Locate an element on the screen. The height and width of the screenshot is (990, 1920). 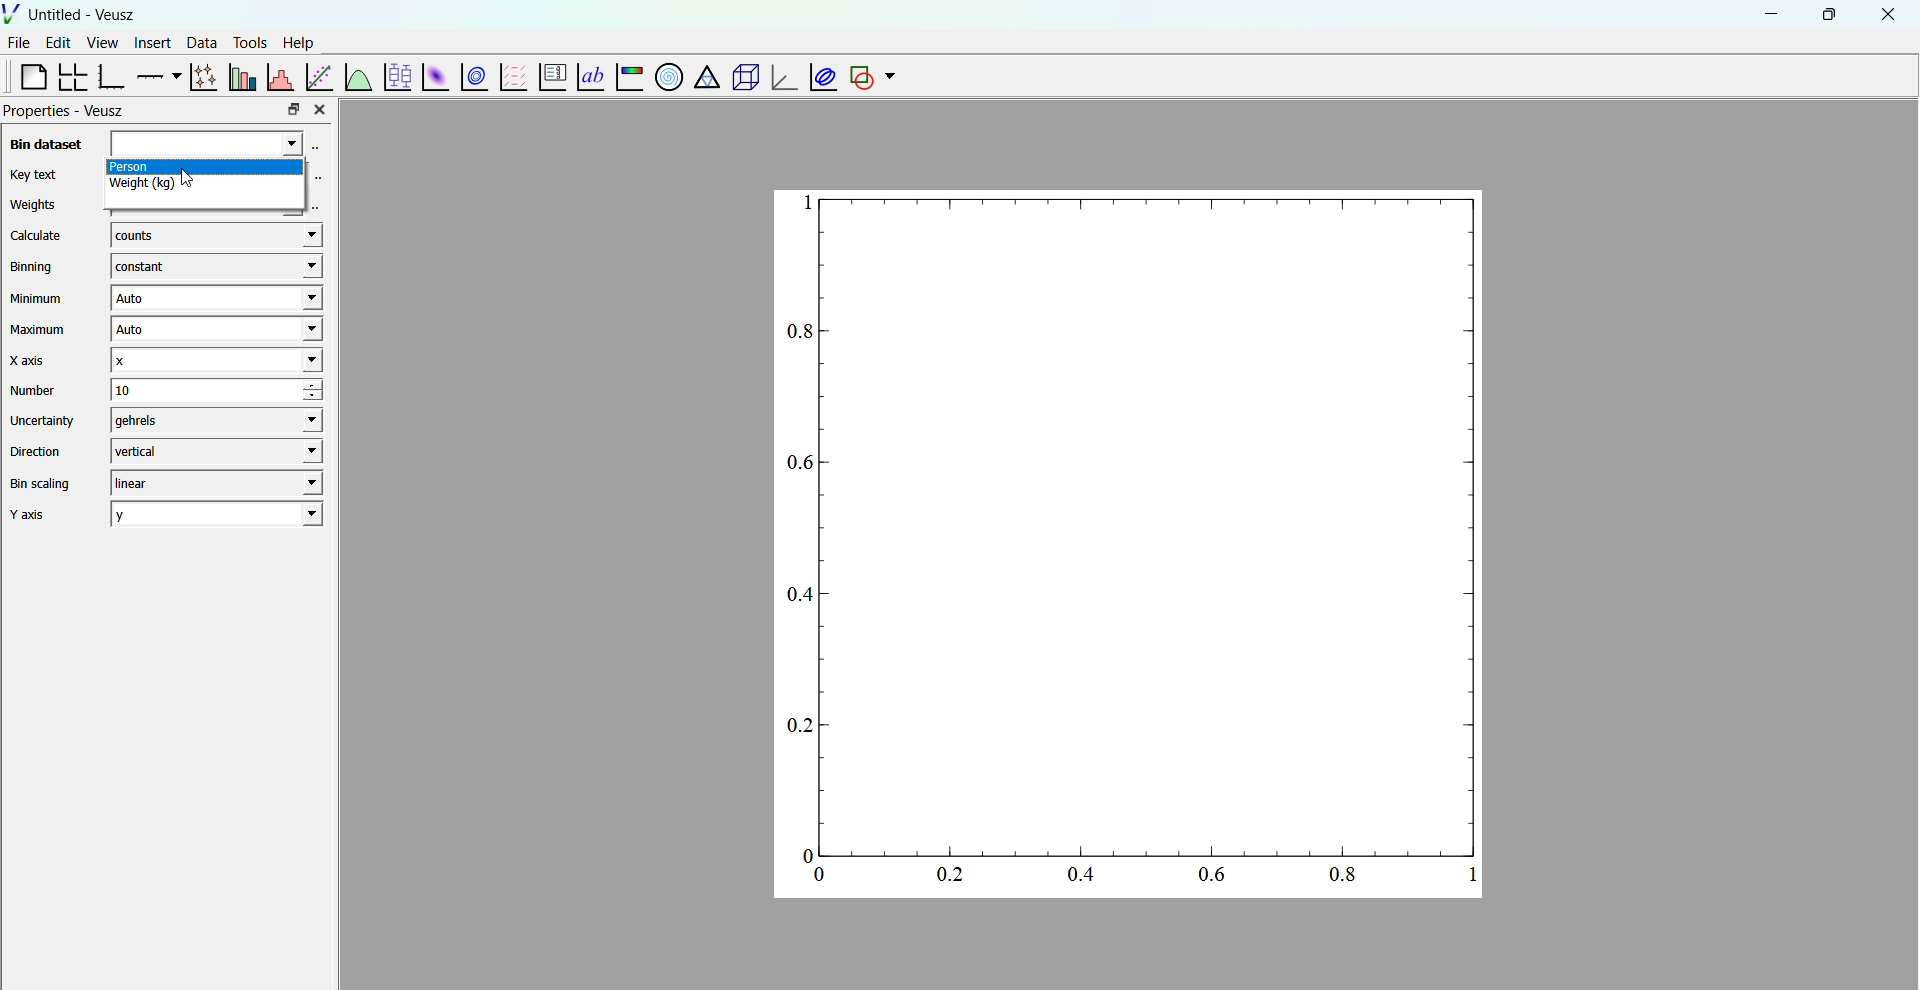
close property bar is located at coordinates (322, 109).